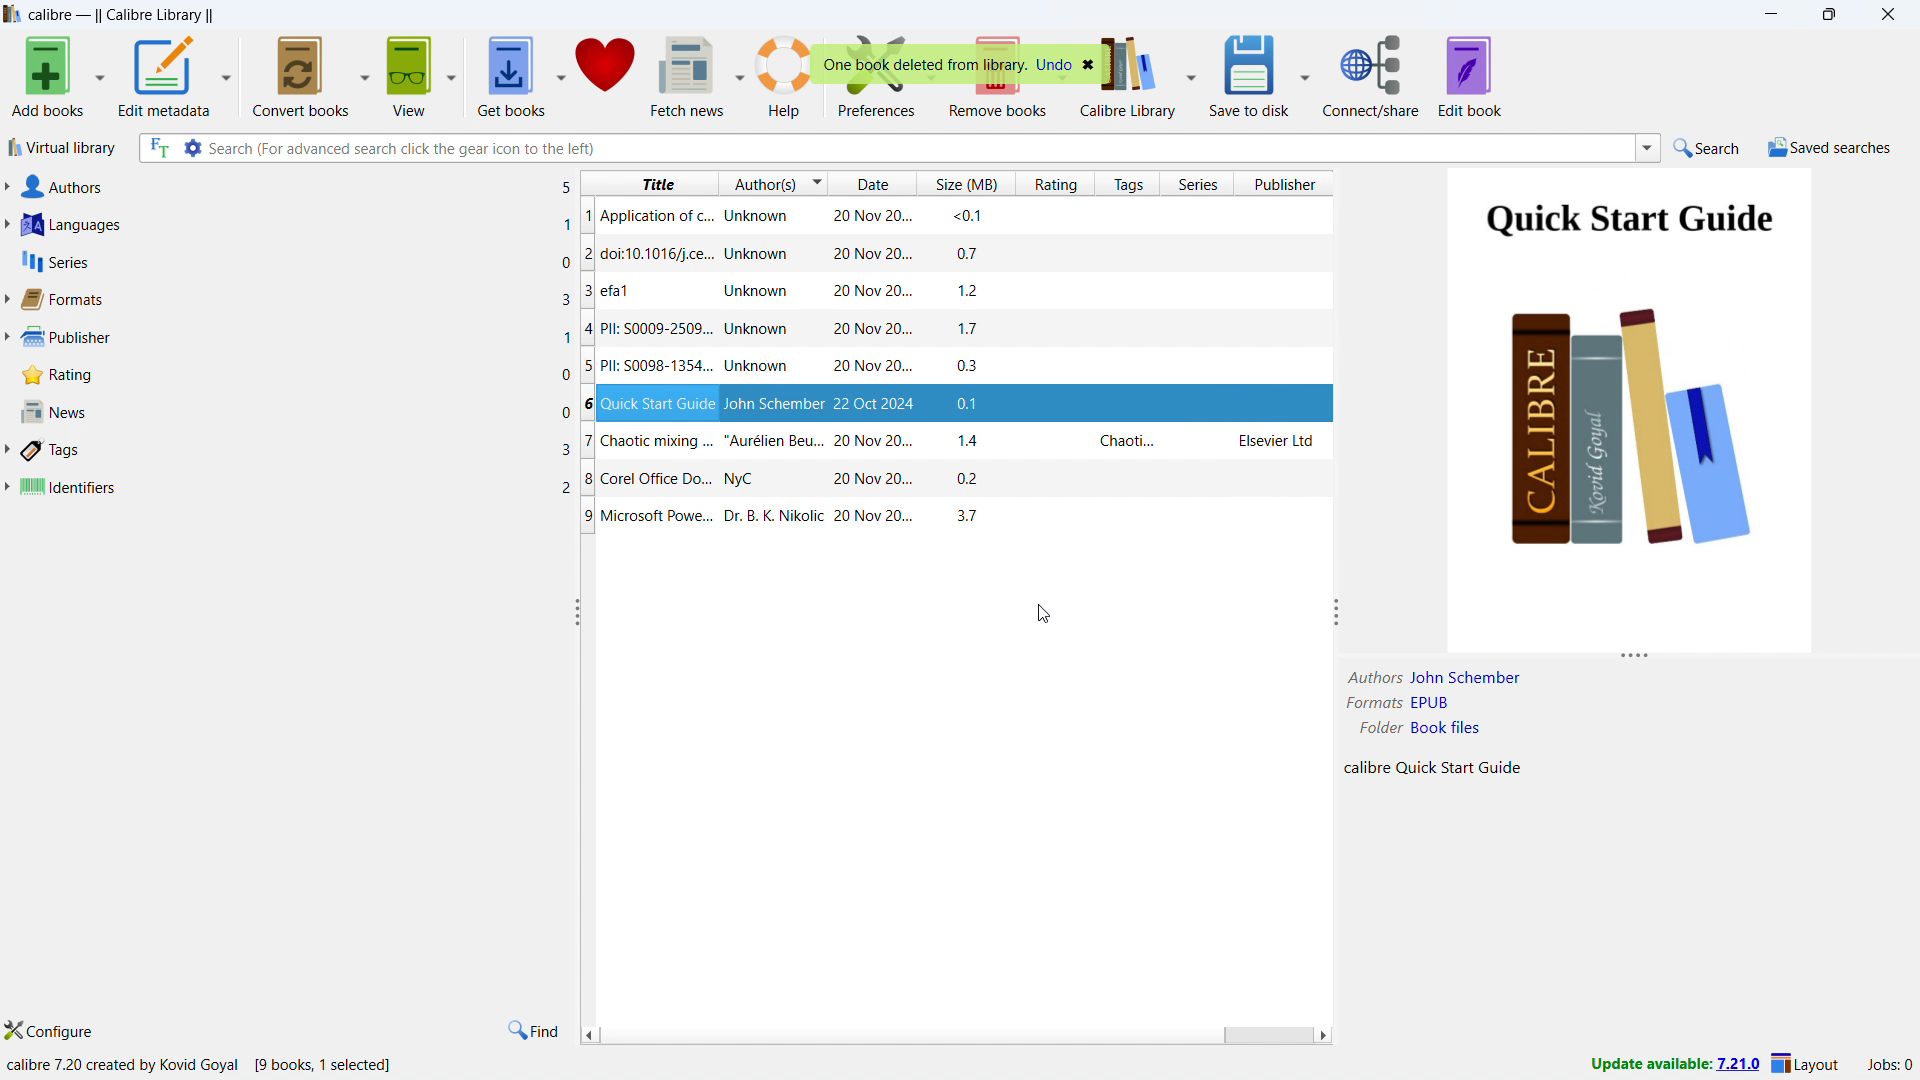 Image resolution: width=1920 pixels, height=1080 pixels. What do you see at coordinates (1889, 14) in the screenshot?
I see `close` at bounding box center [1889, 14].